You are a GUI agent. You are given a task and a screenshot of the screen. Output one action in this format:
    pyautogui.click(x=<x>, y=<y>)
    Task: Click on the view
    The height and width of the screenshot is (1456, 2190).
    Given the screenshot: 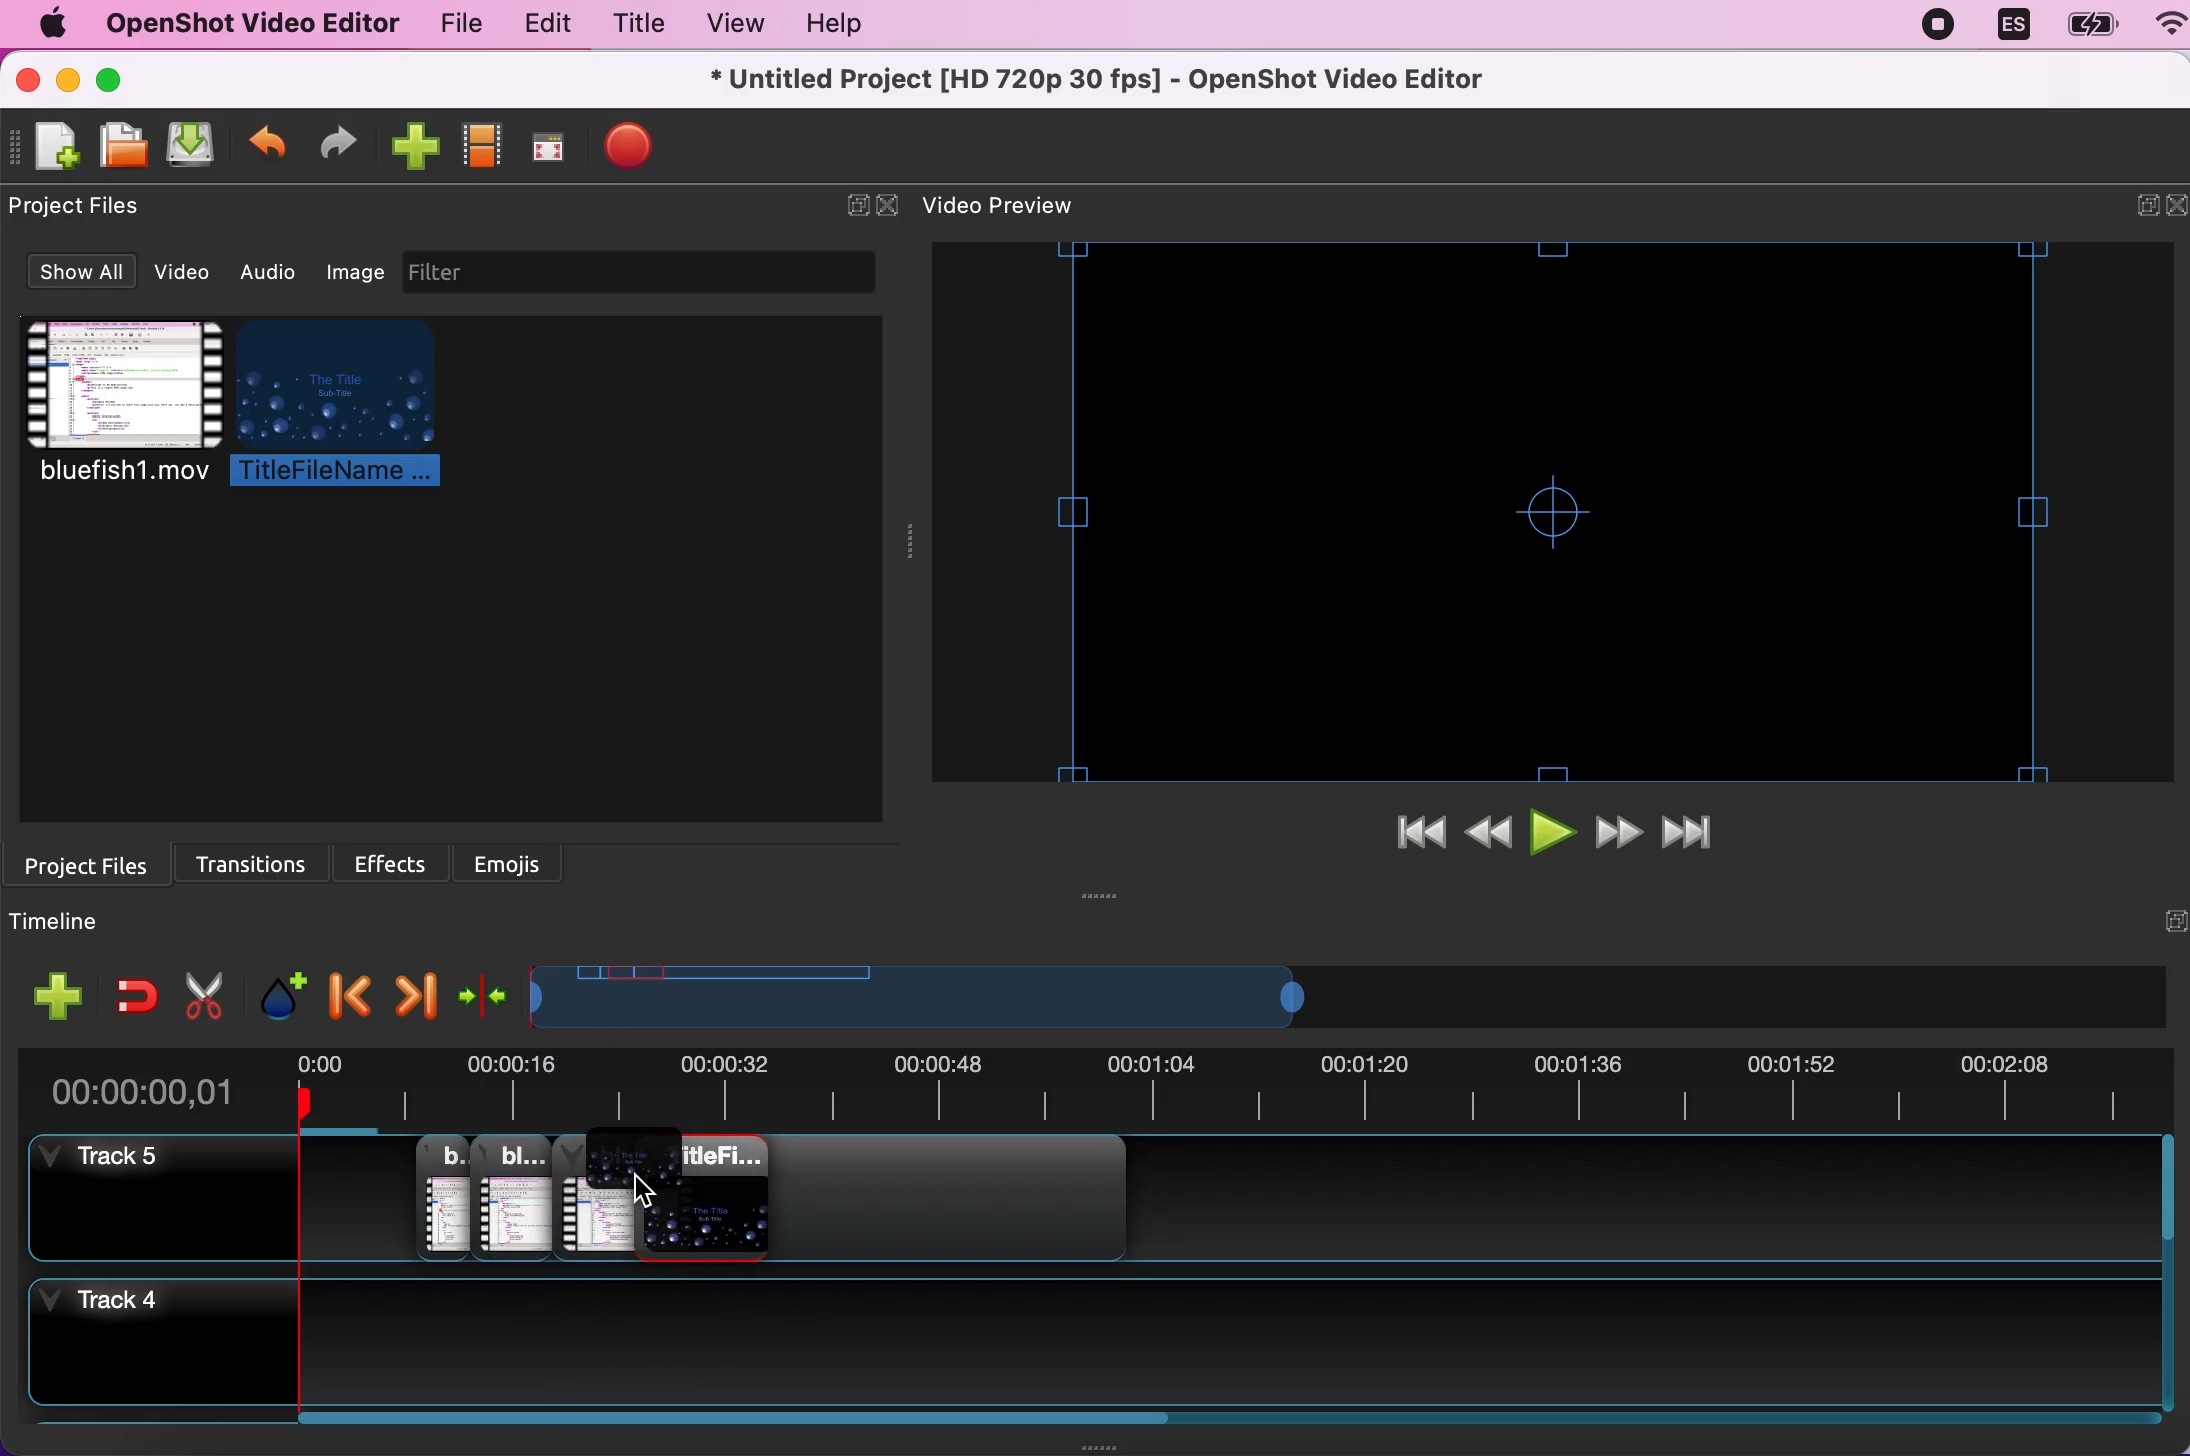 What is the action you would take?
    pyautogui.click(x=728, y=24)
    